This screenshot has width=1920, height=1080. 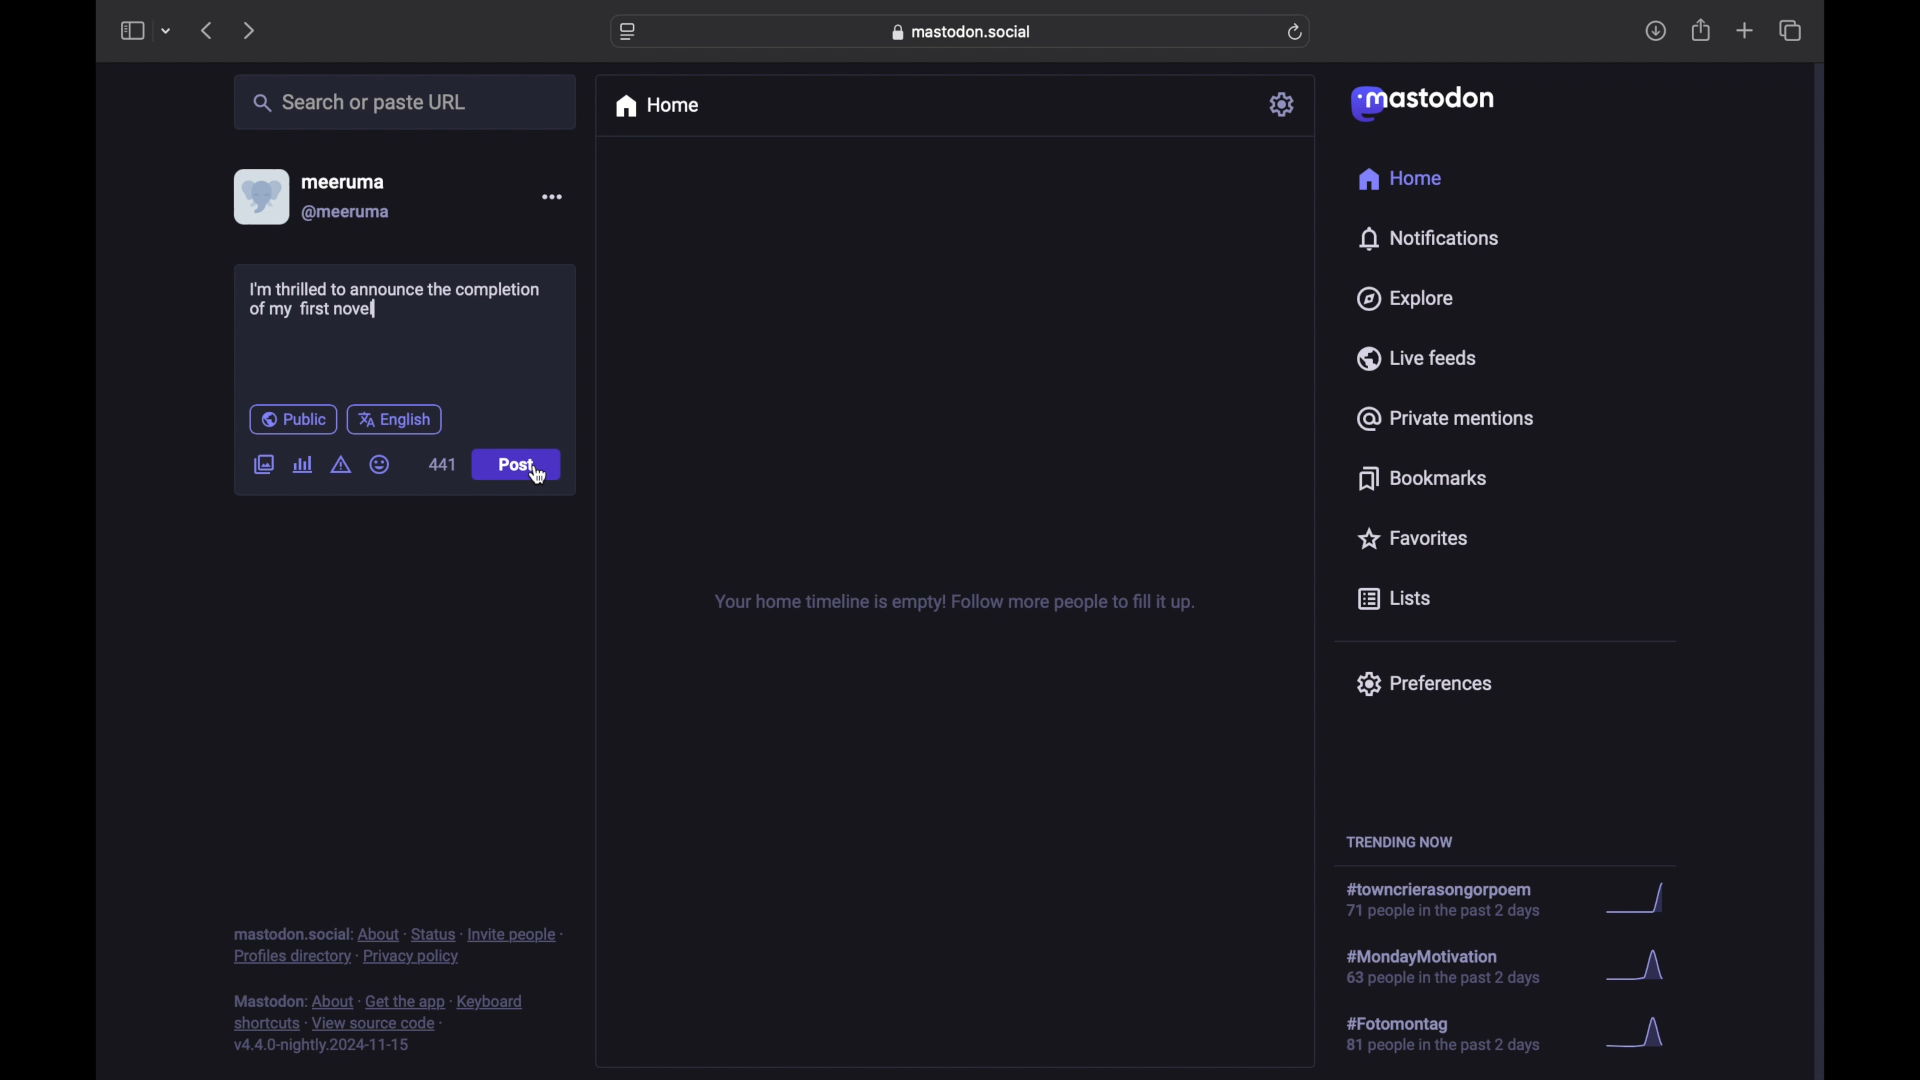 I want to click on post, so click(x=518, y=465).